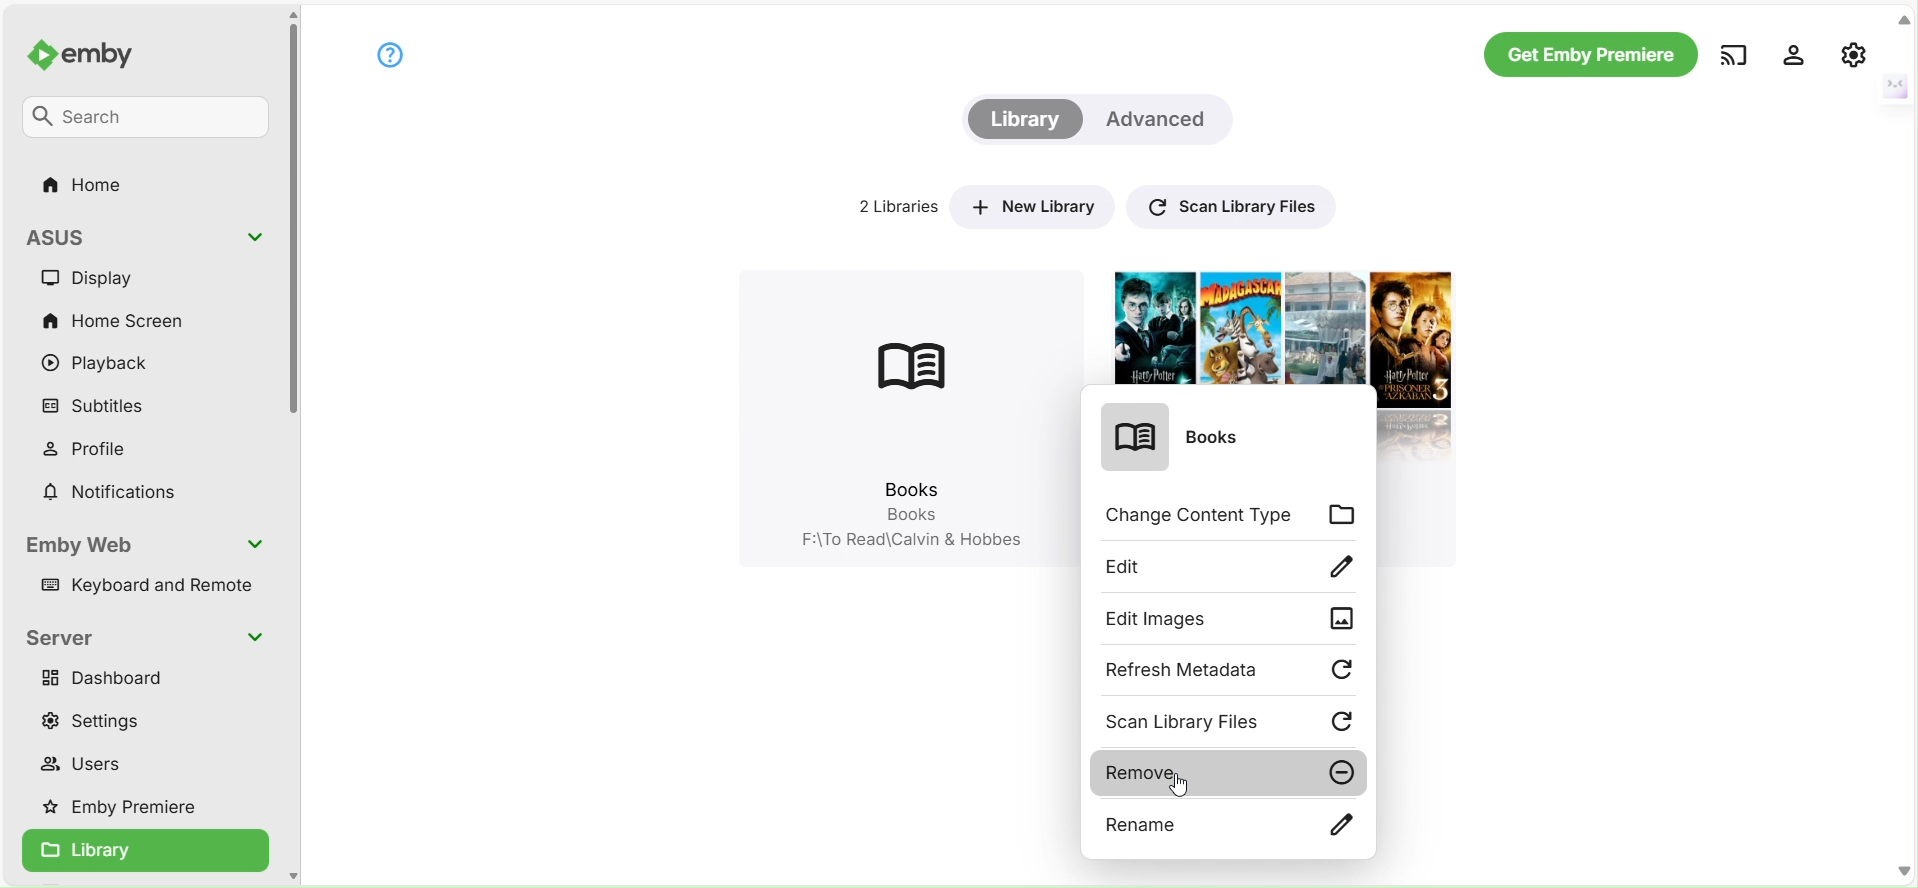 The height and width of the screenshot is (888, 1918). I want to click on Home, so click(87, 186).